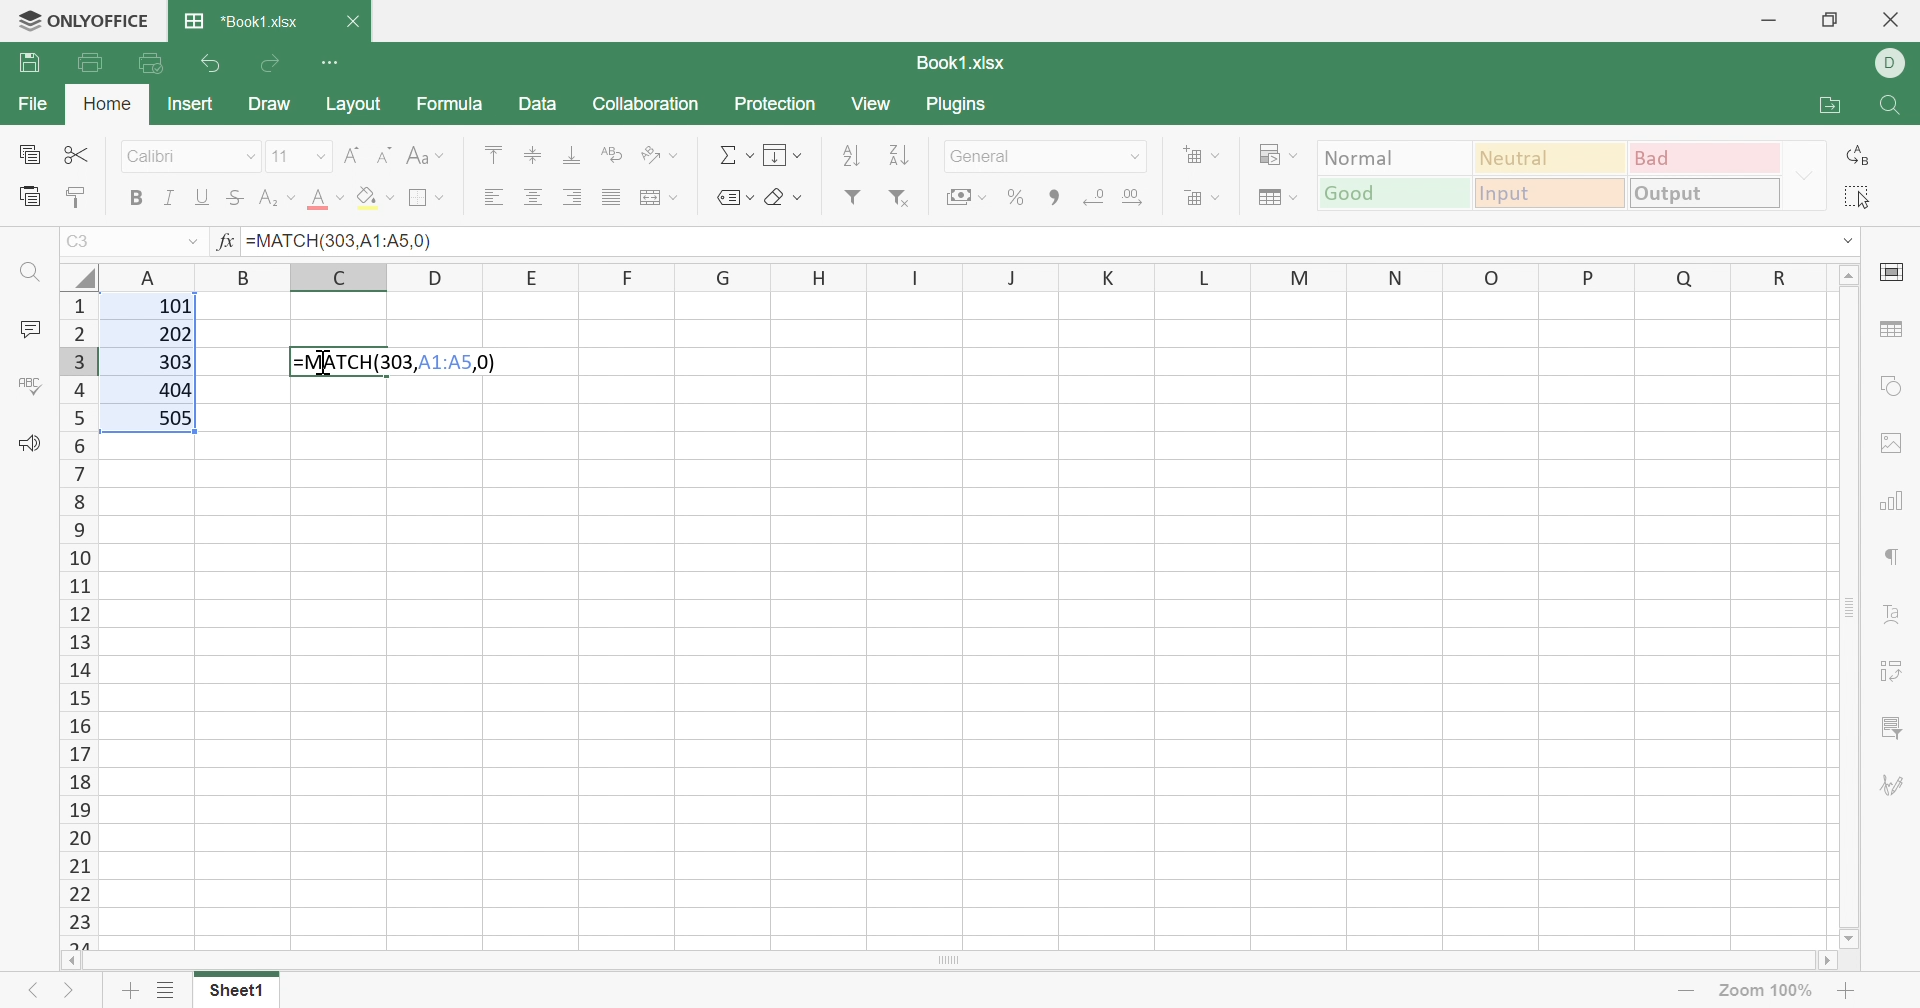  Describe the element at coordinates (1707, 192) in the screenshot. I see `Output` at that location.